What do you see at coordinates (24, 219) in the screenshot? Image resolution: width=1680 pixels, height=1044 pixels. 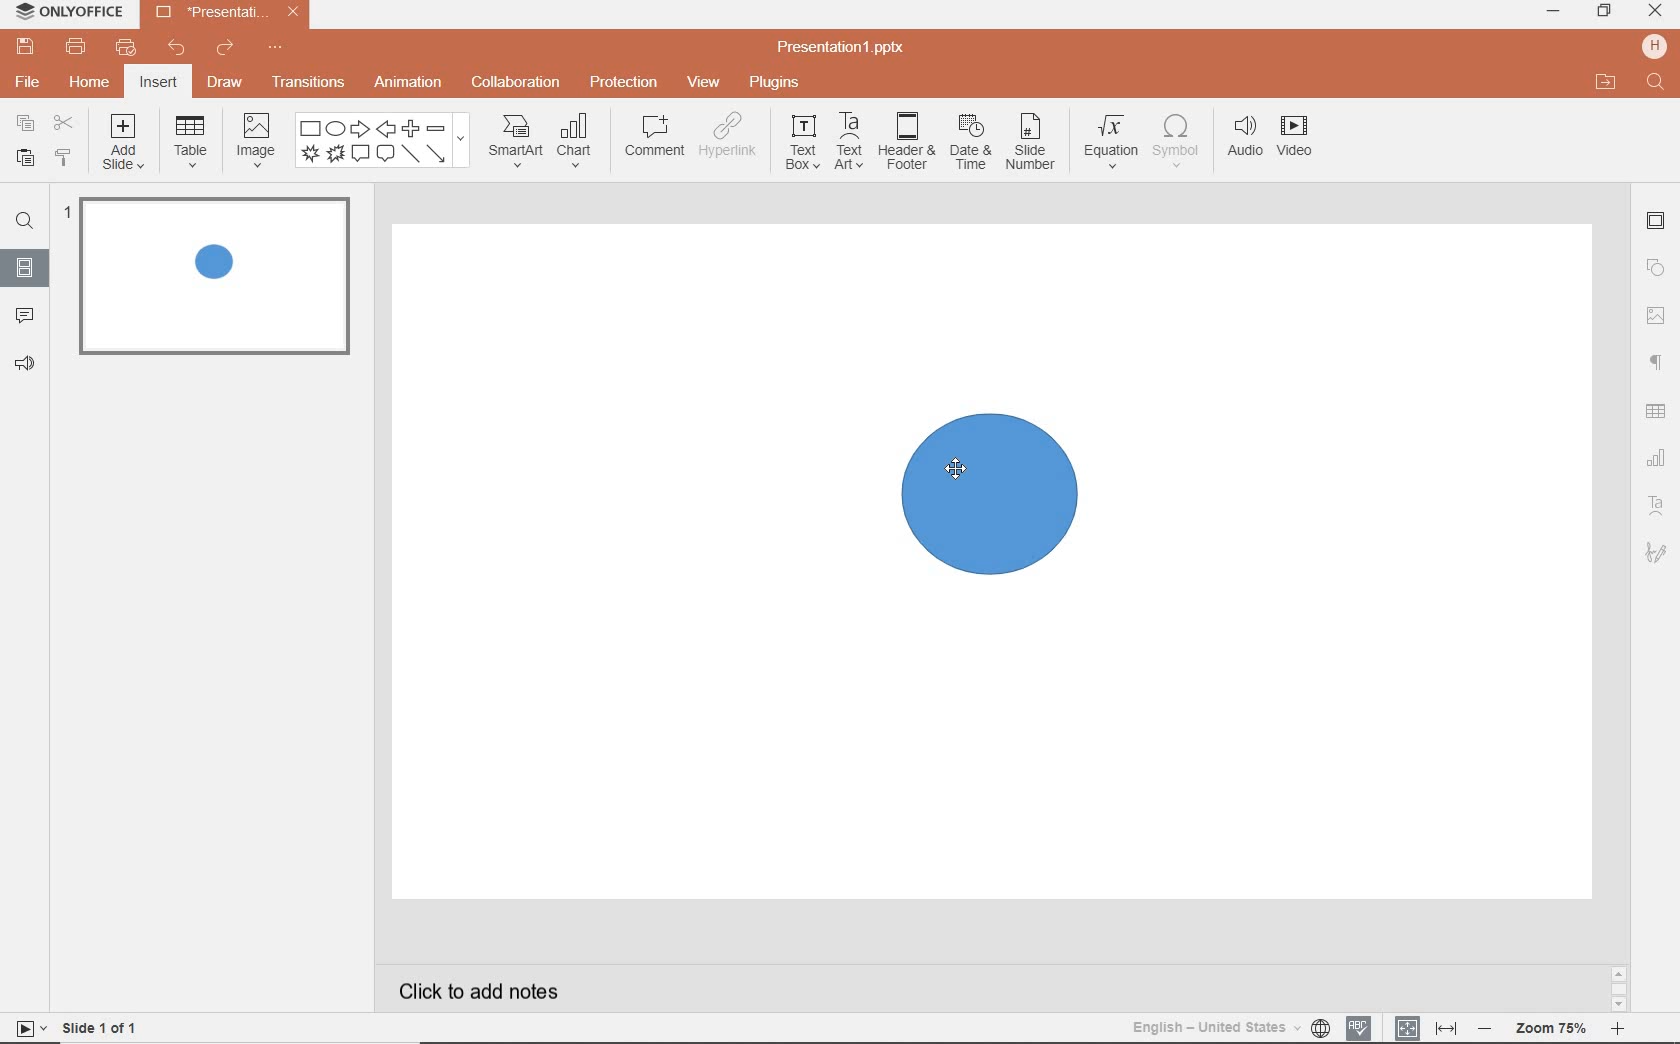 I see `find` at bounding box center [24, 219].